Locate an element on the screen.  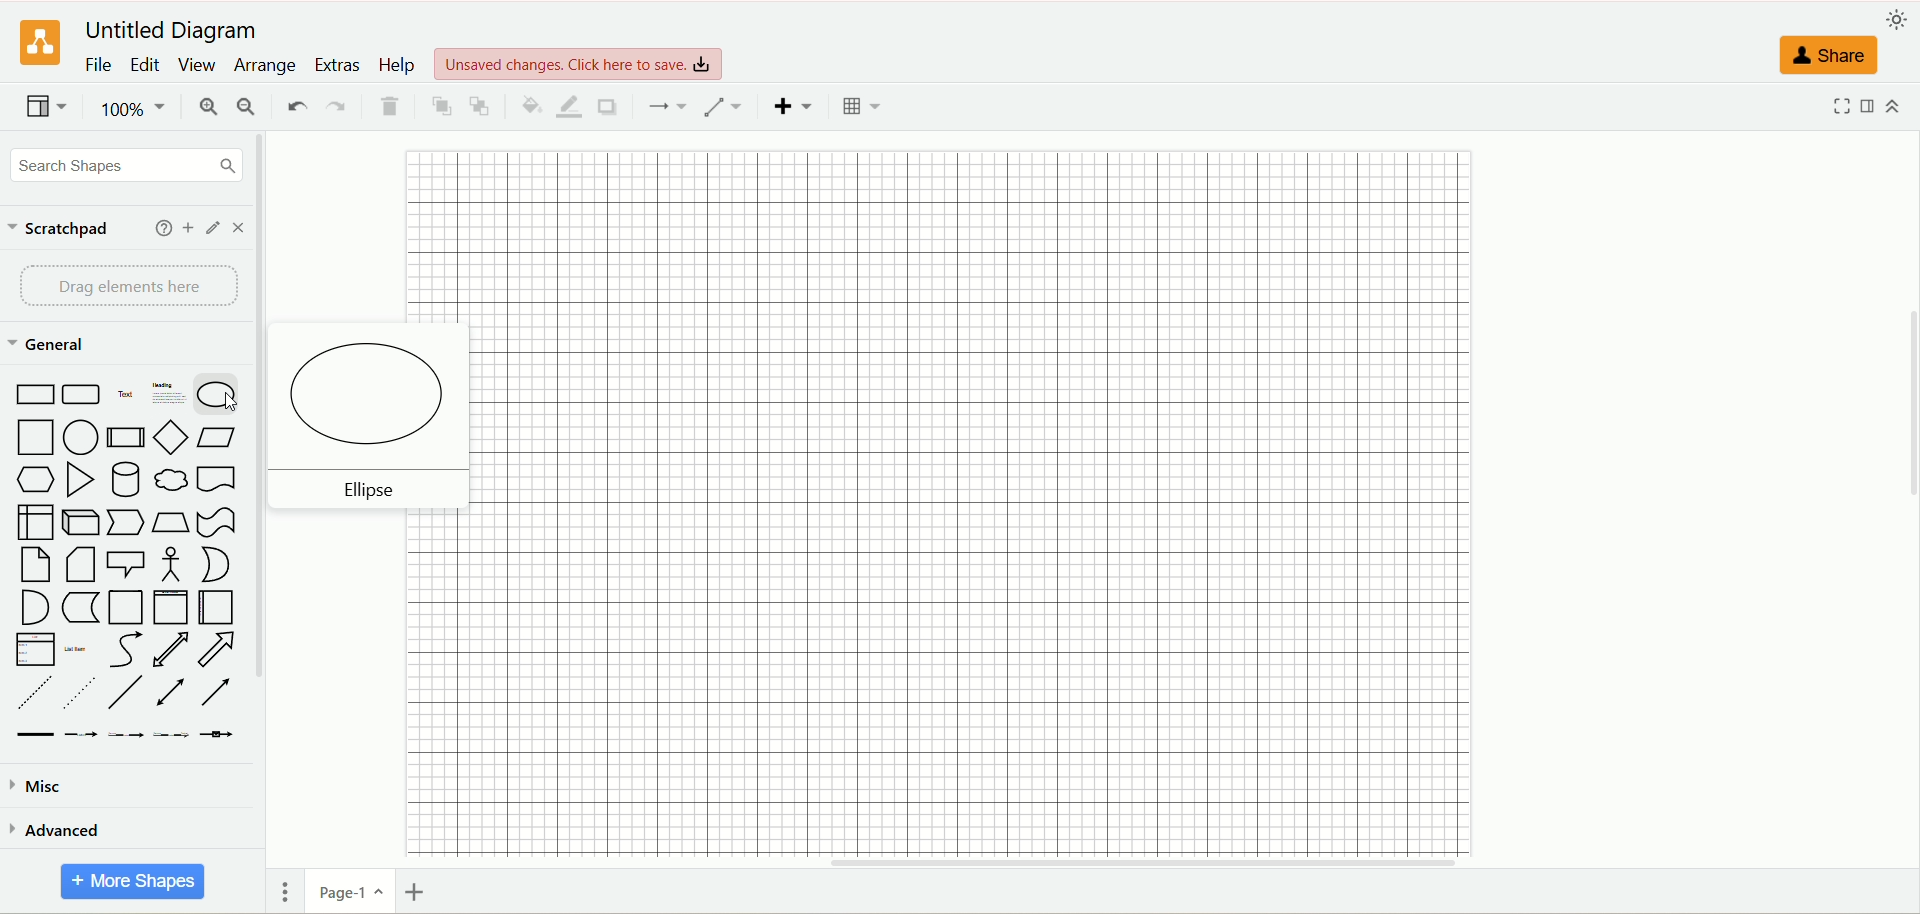
TABLE is located at coordinates (862, 108).